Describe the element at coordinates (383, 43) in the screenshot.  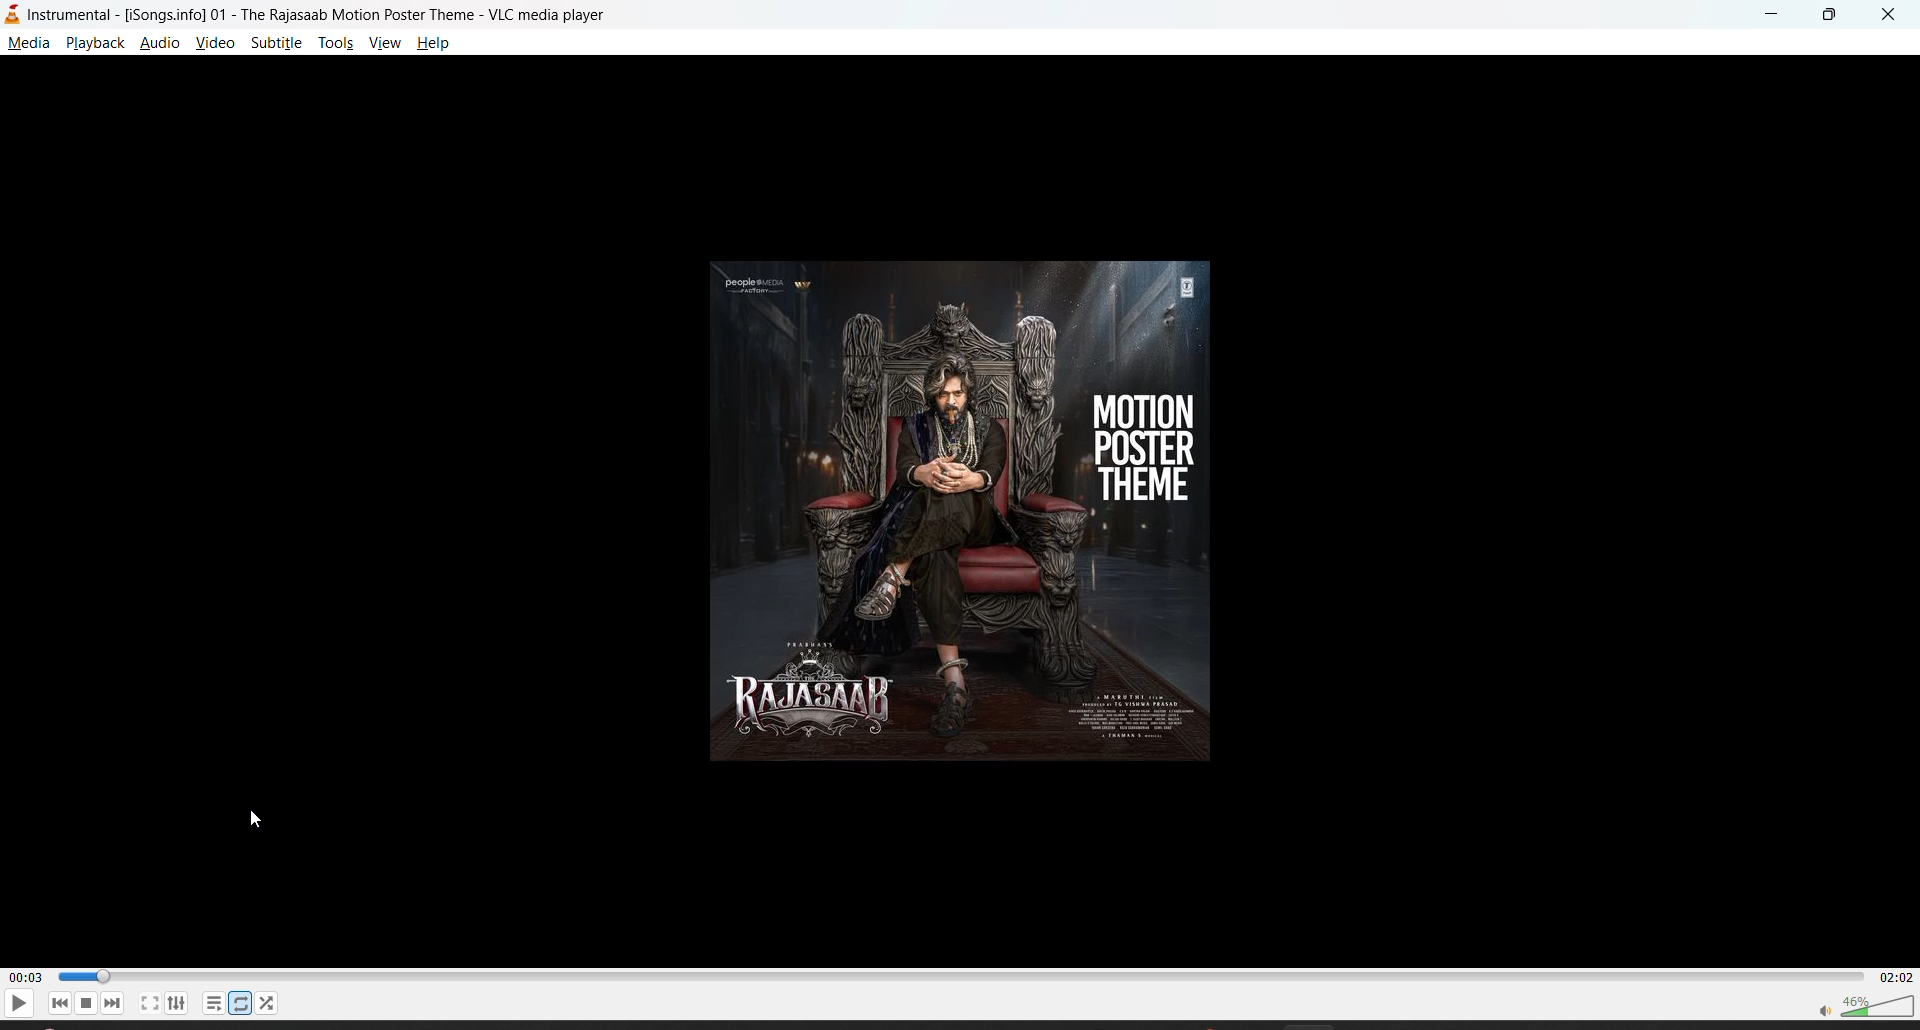
I see `view` at that location.